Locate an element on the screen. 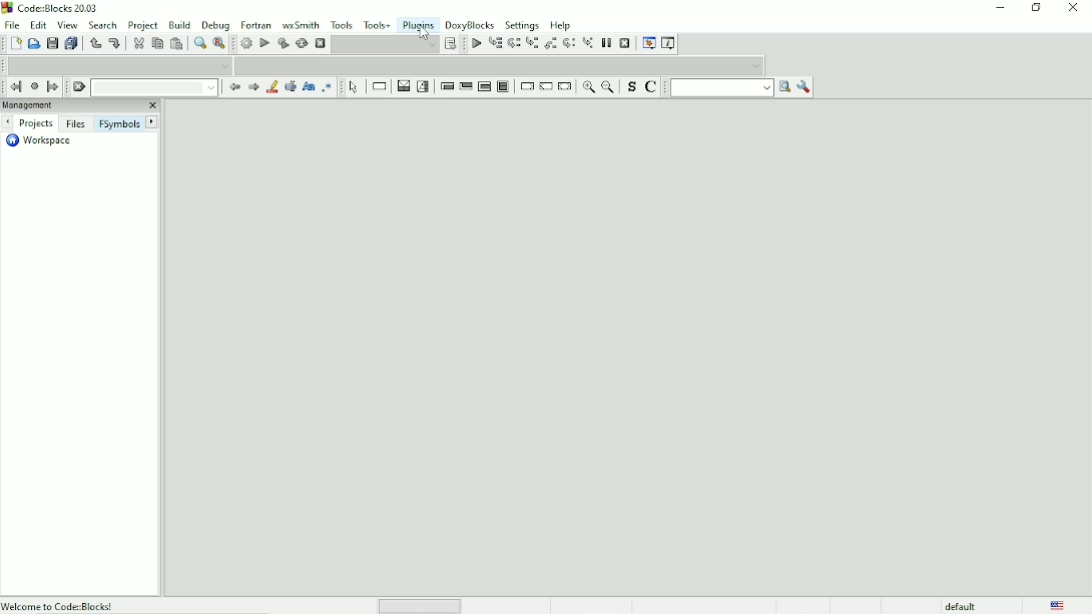 The width and height of the screenshot is (1092, 614). Fortran is located at coordinates (256, 25).